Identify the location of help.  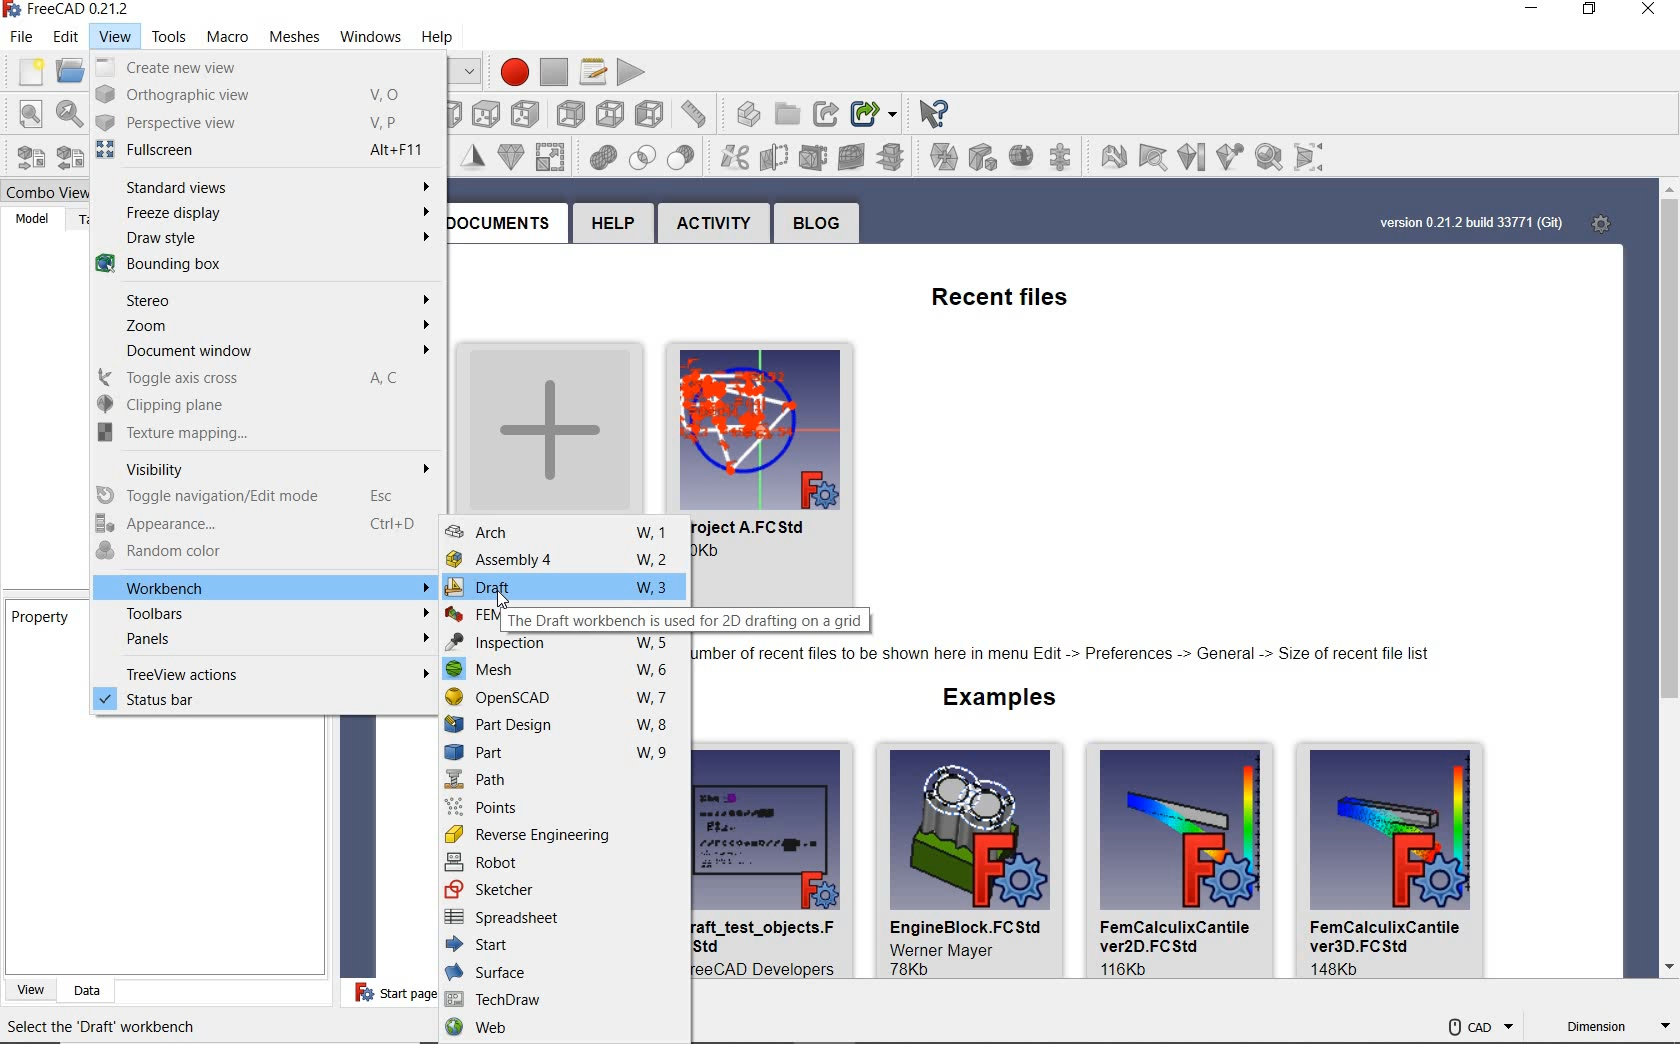
(453, 34).